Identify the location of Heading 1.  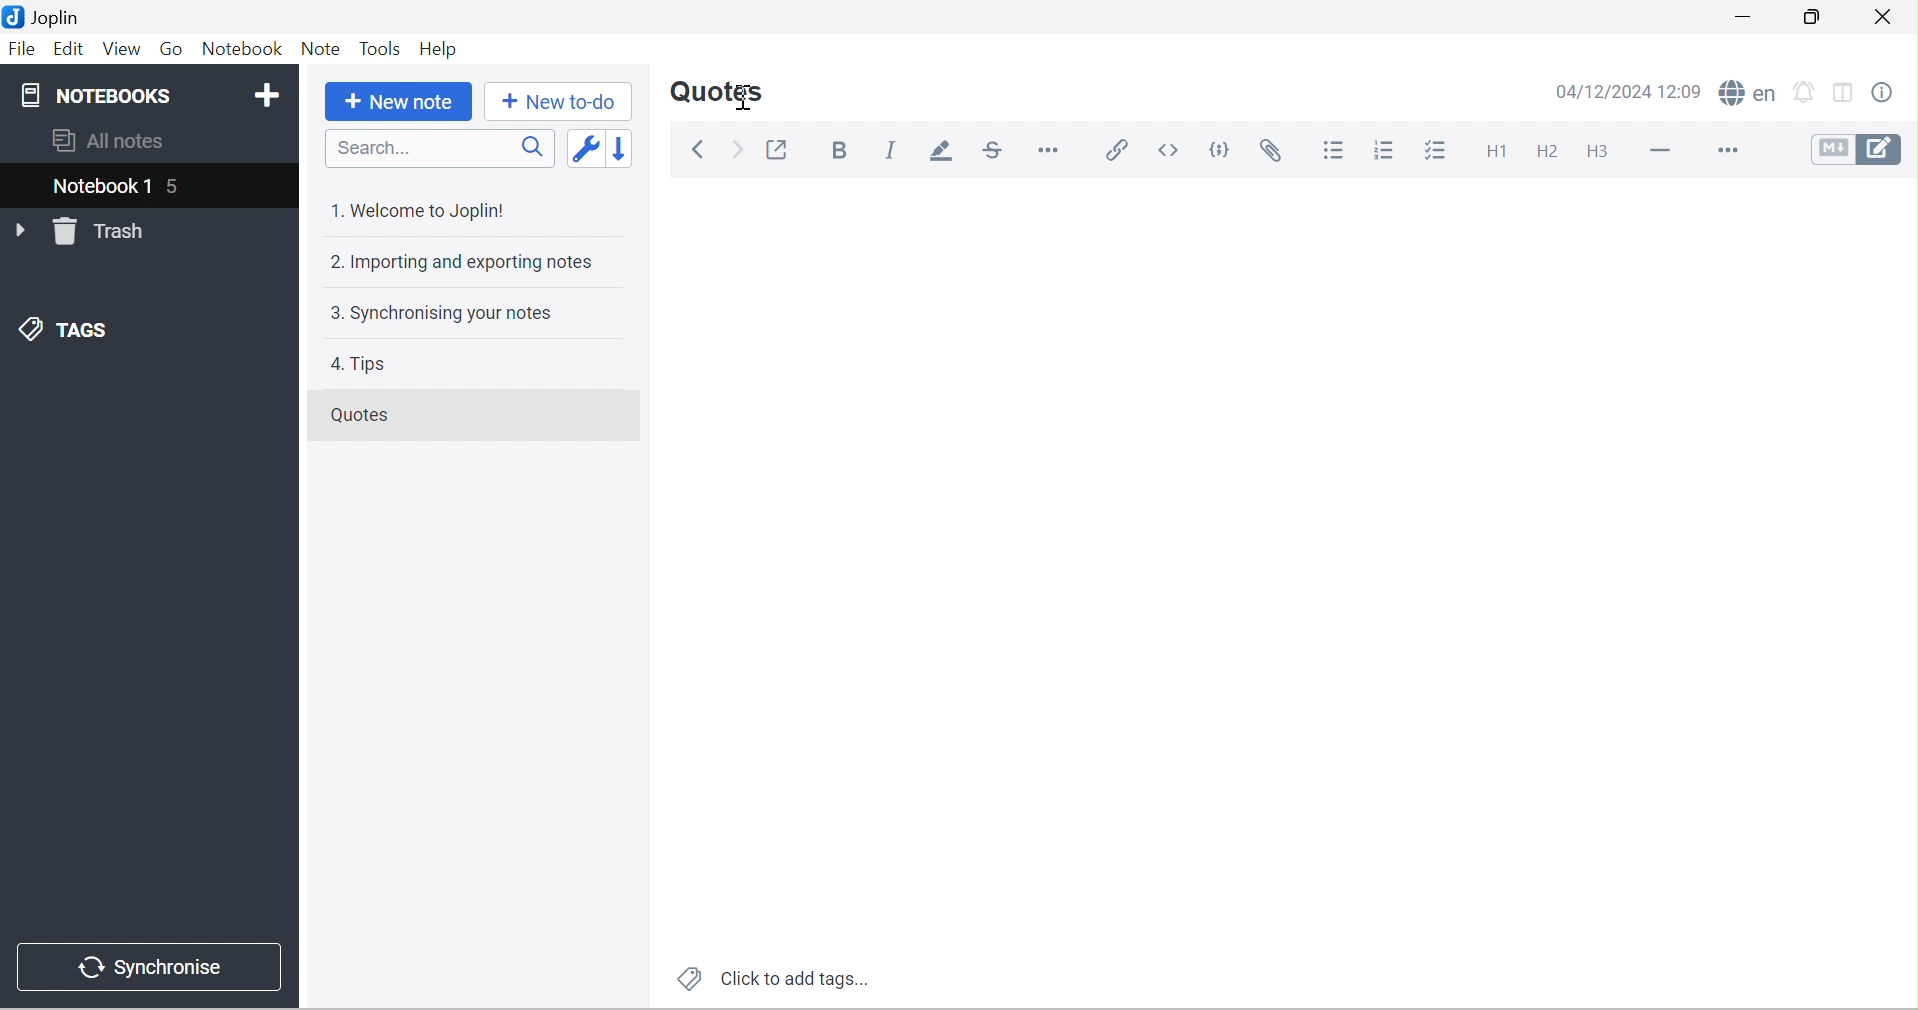
(1494, 155).